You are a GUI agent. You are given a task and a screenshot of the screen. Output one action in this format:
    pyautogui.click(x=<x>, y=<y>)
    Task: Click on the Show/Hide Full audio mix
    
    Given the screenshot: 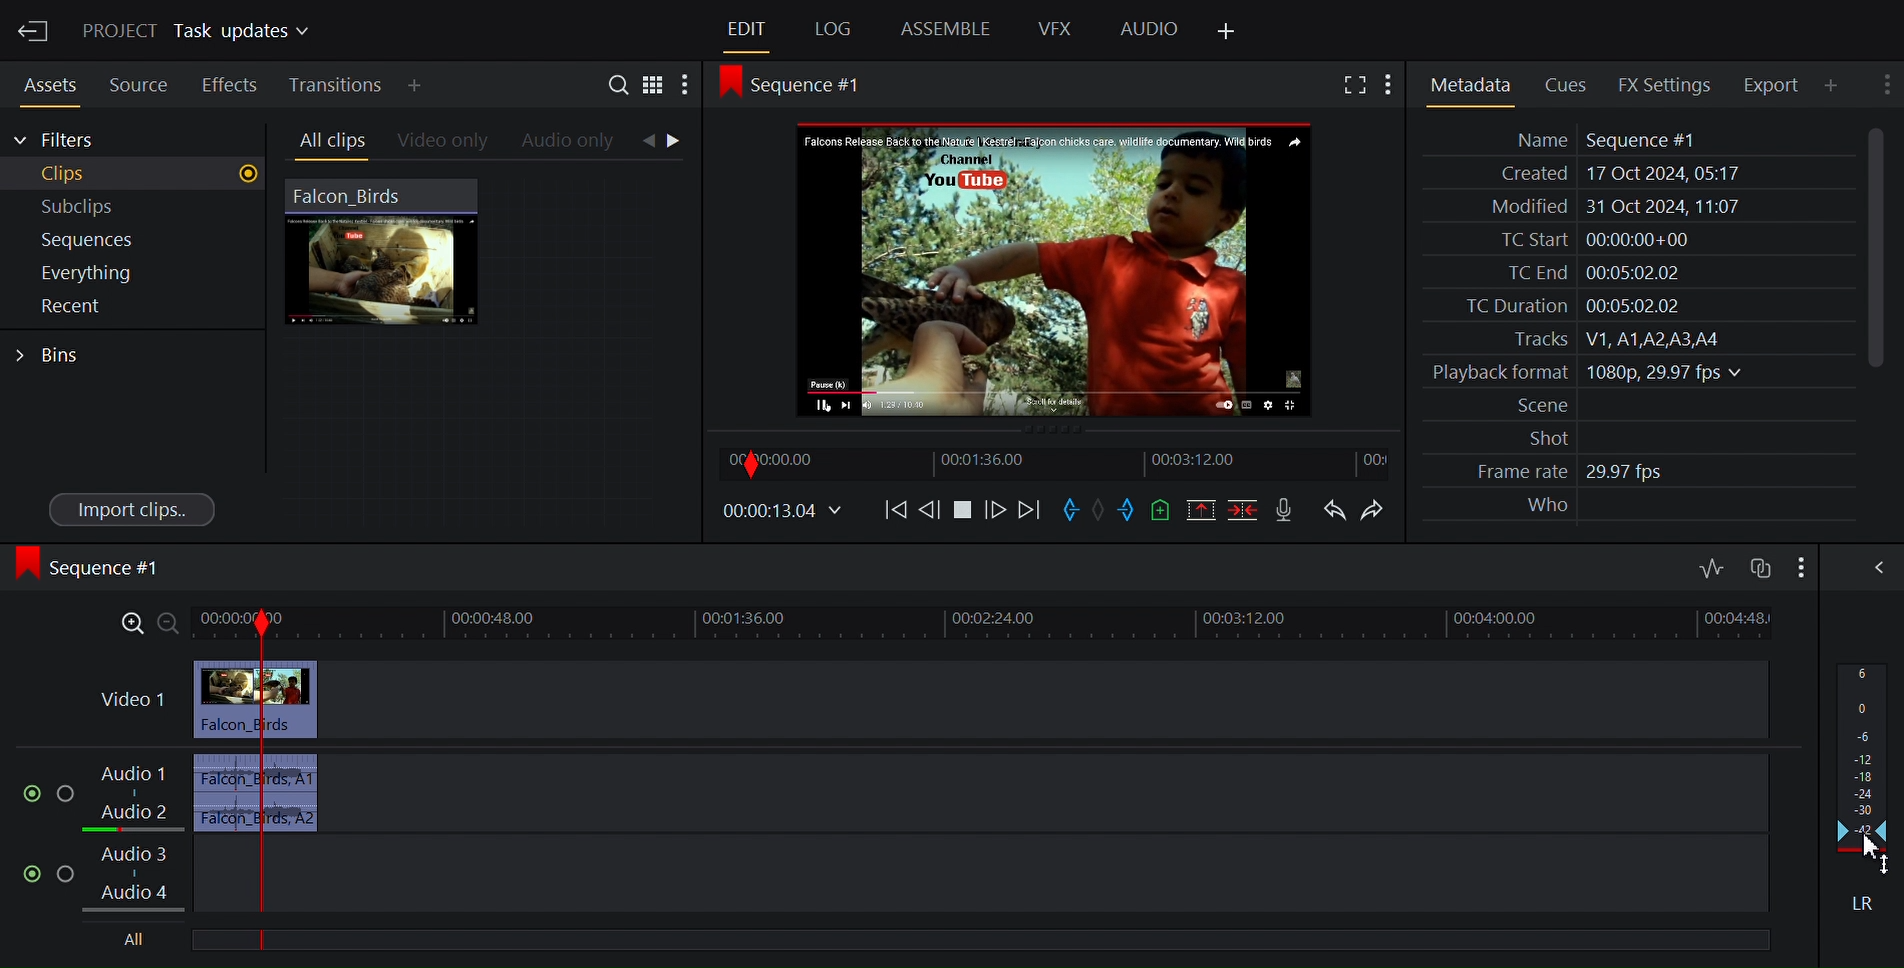 What is the action you would take?
    pyautogui.click(x=1870, y=566)
    